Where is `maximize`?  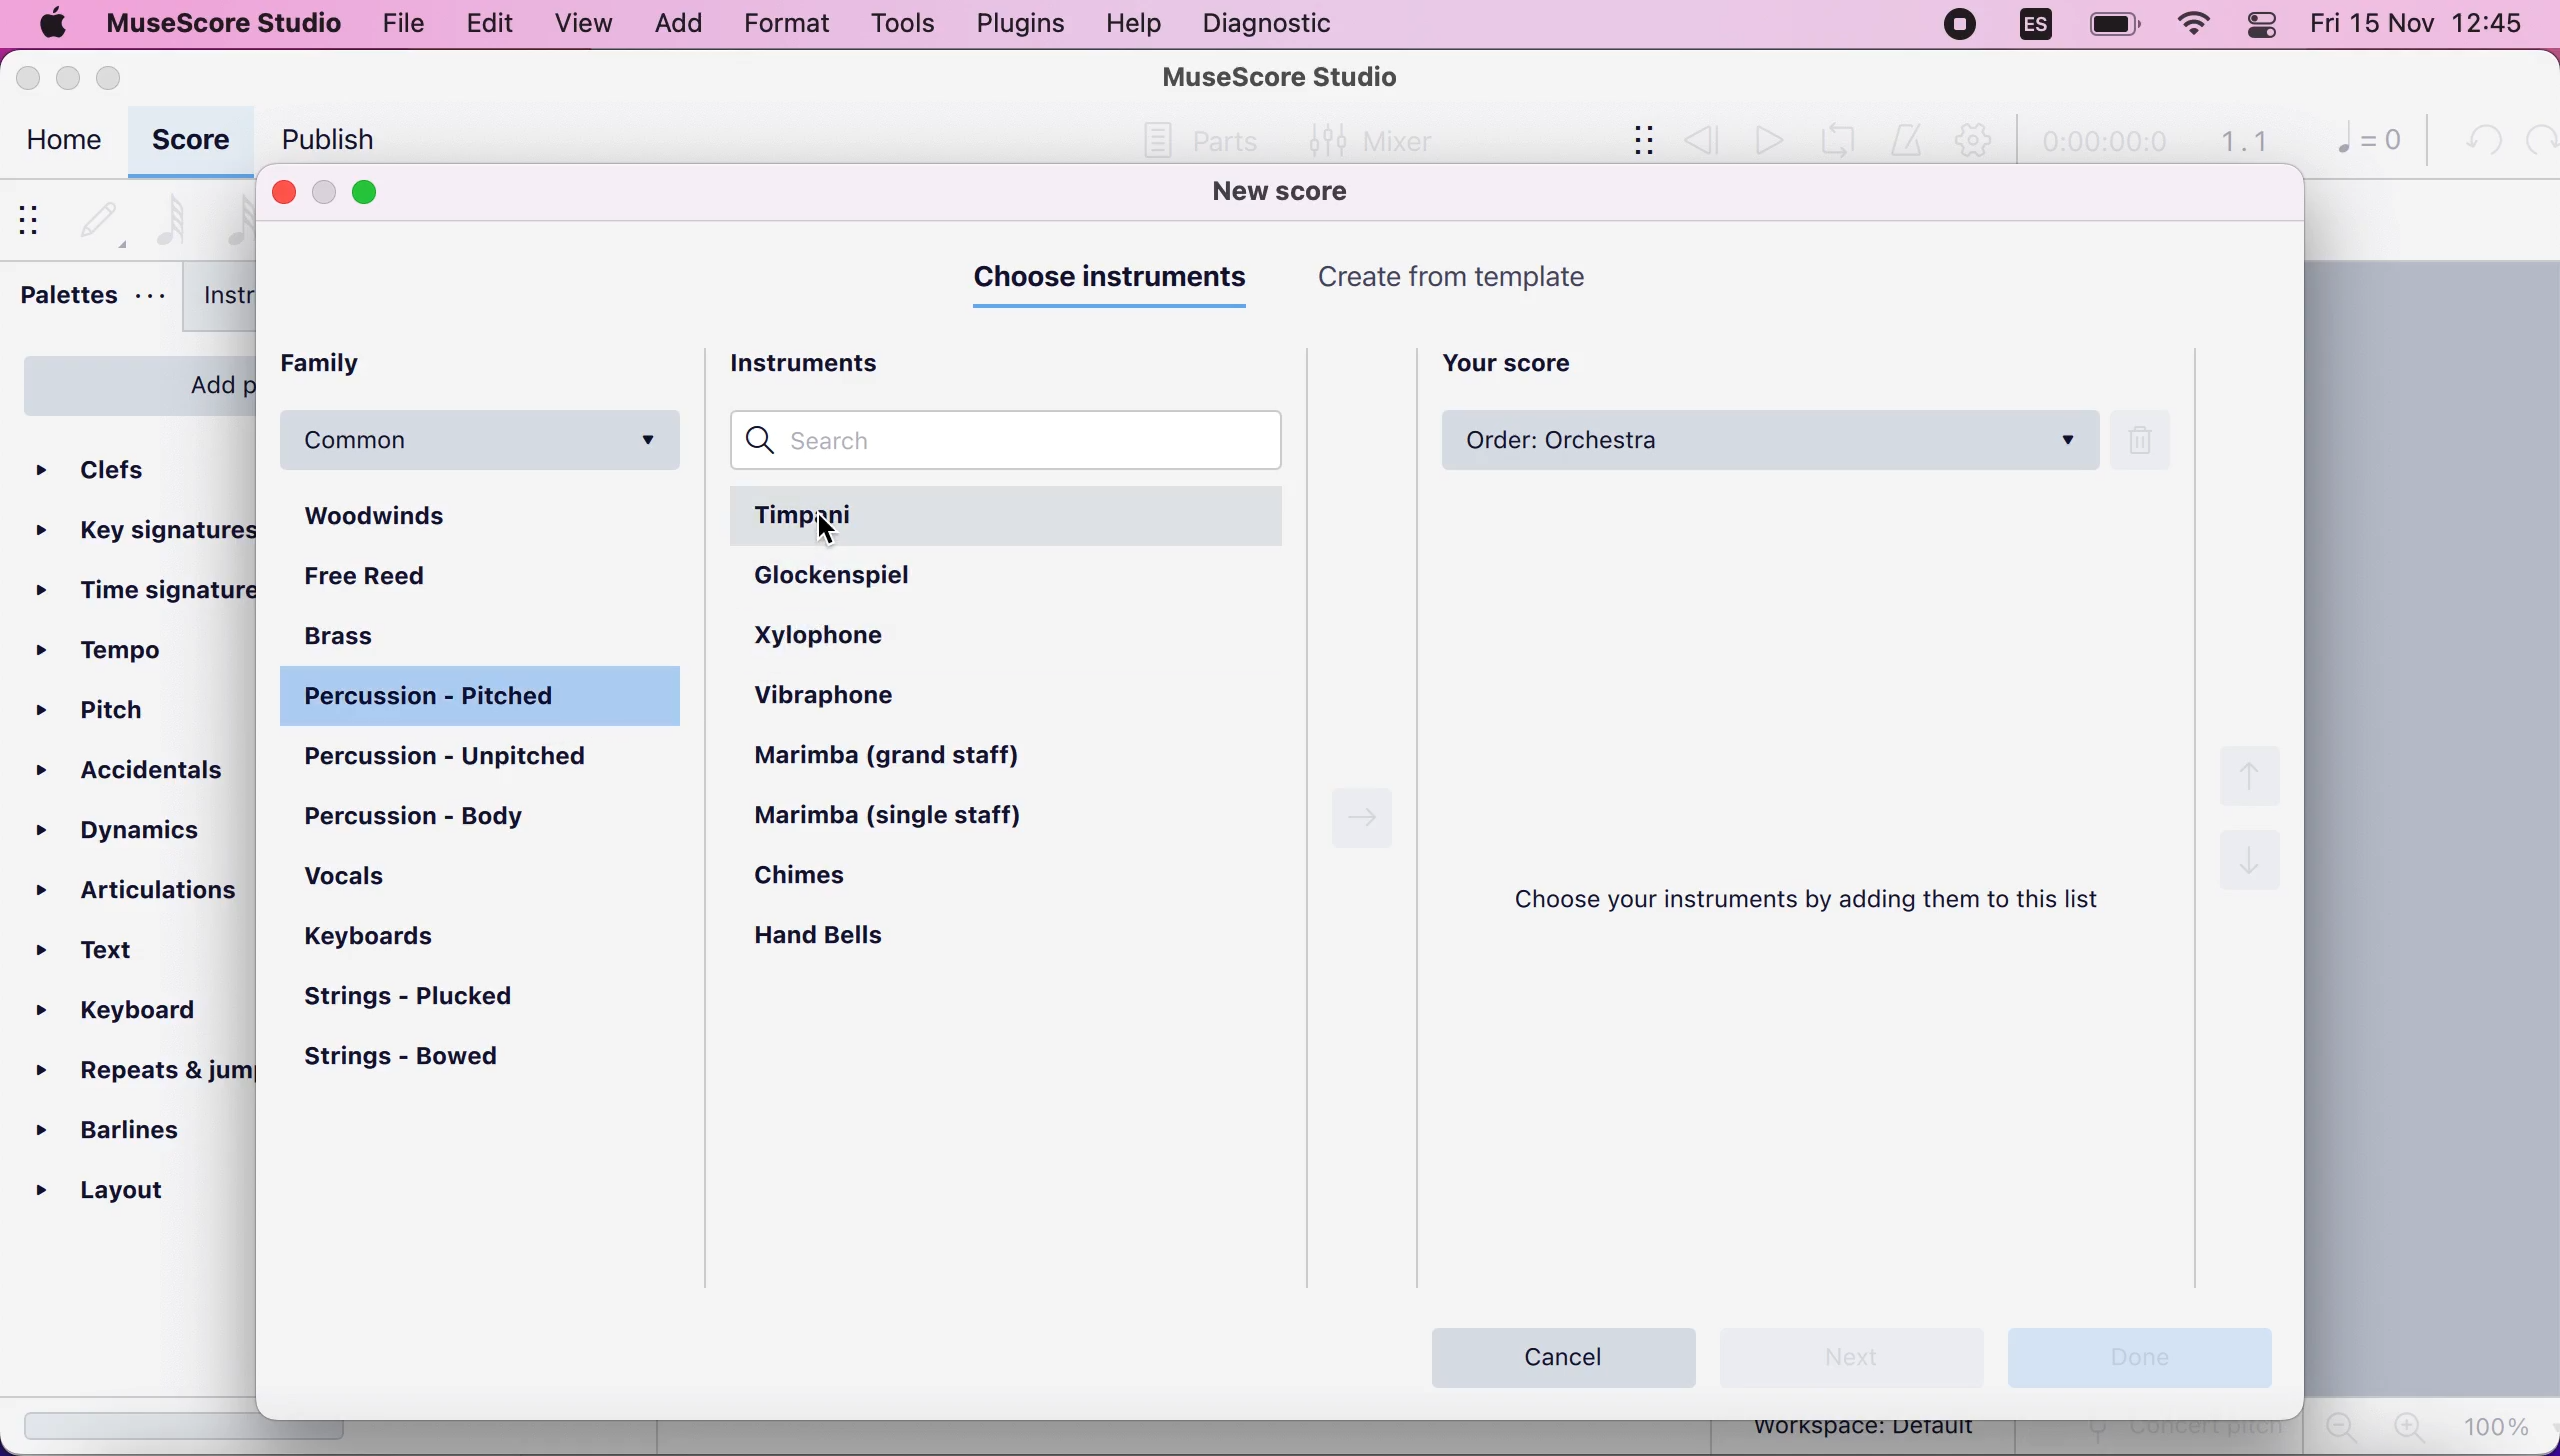
maximize is located at coordinates (379, 193).